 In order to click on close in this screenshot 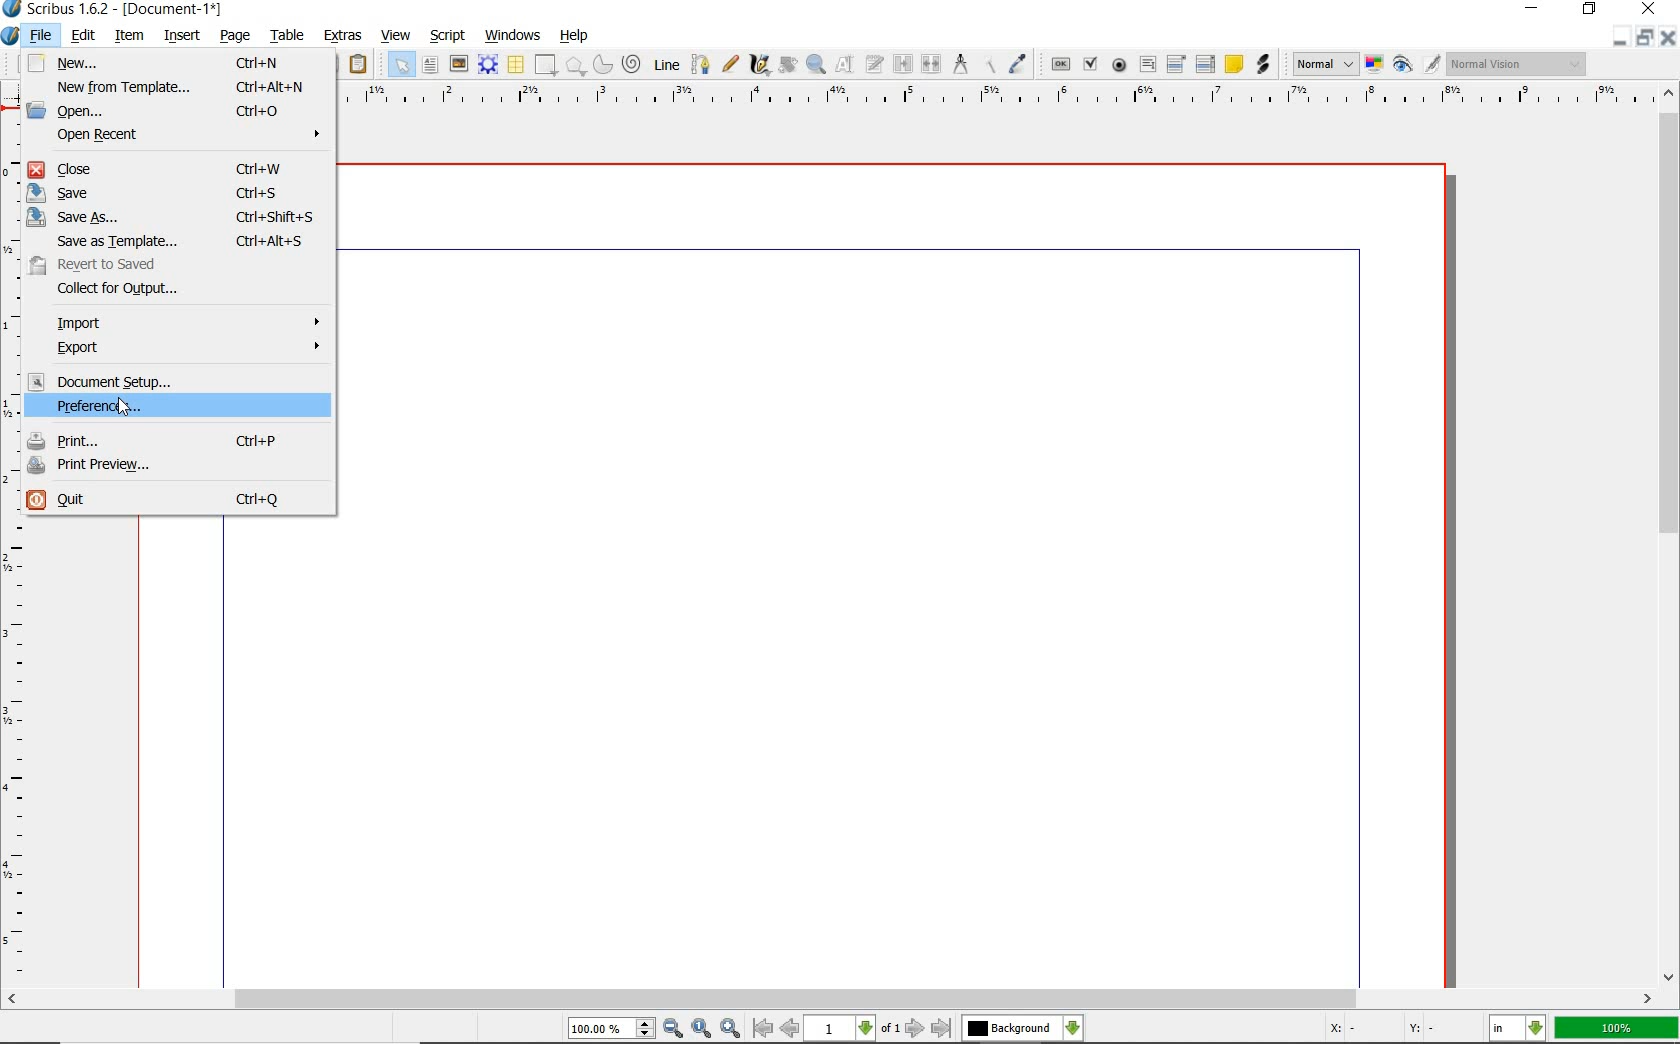, I will do `click(1668, 39)`.